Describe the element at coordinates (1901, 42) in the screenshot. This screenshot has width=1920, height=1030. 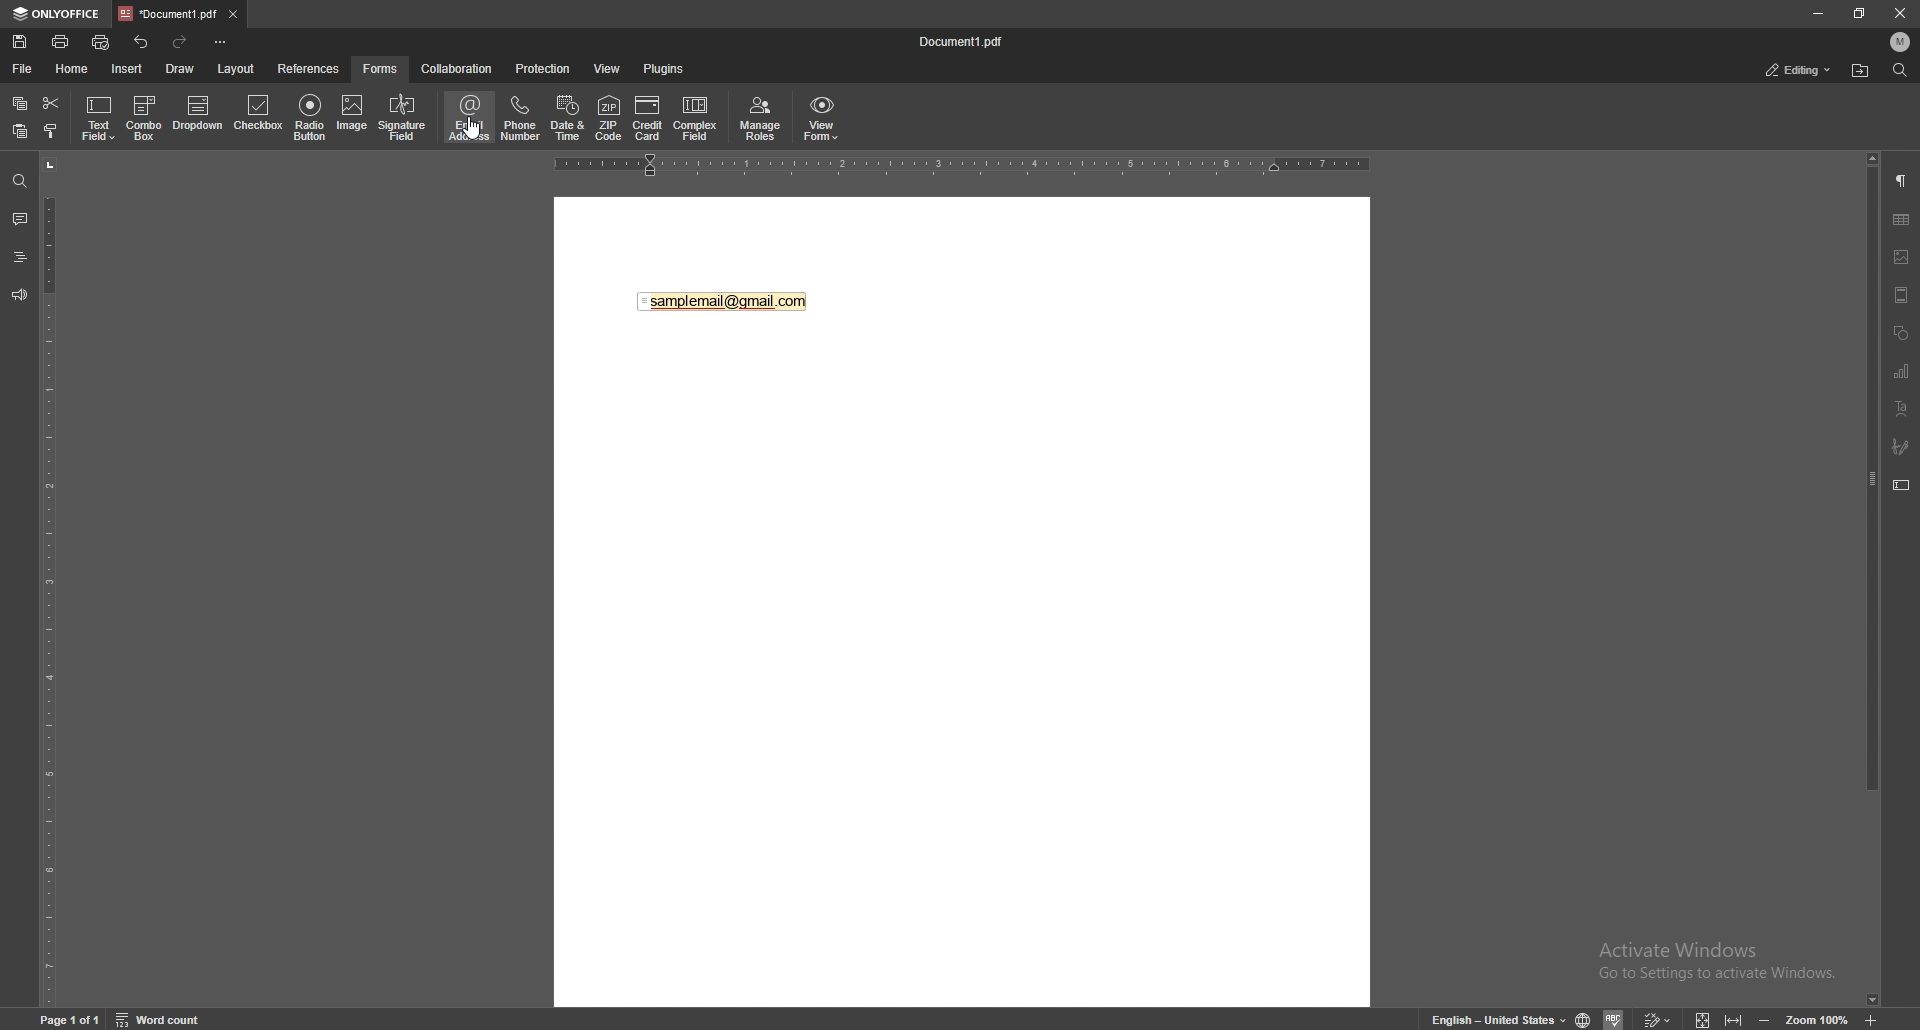
I see `profile` at that location.